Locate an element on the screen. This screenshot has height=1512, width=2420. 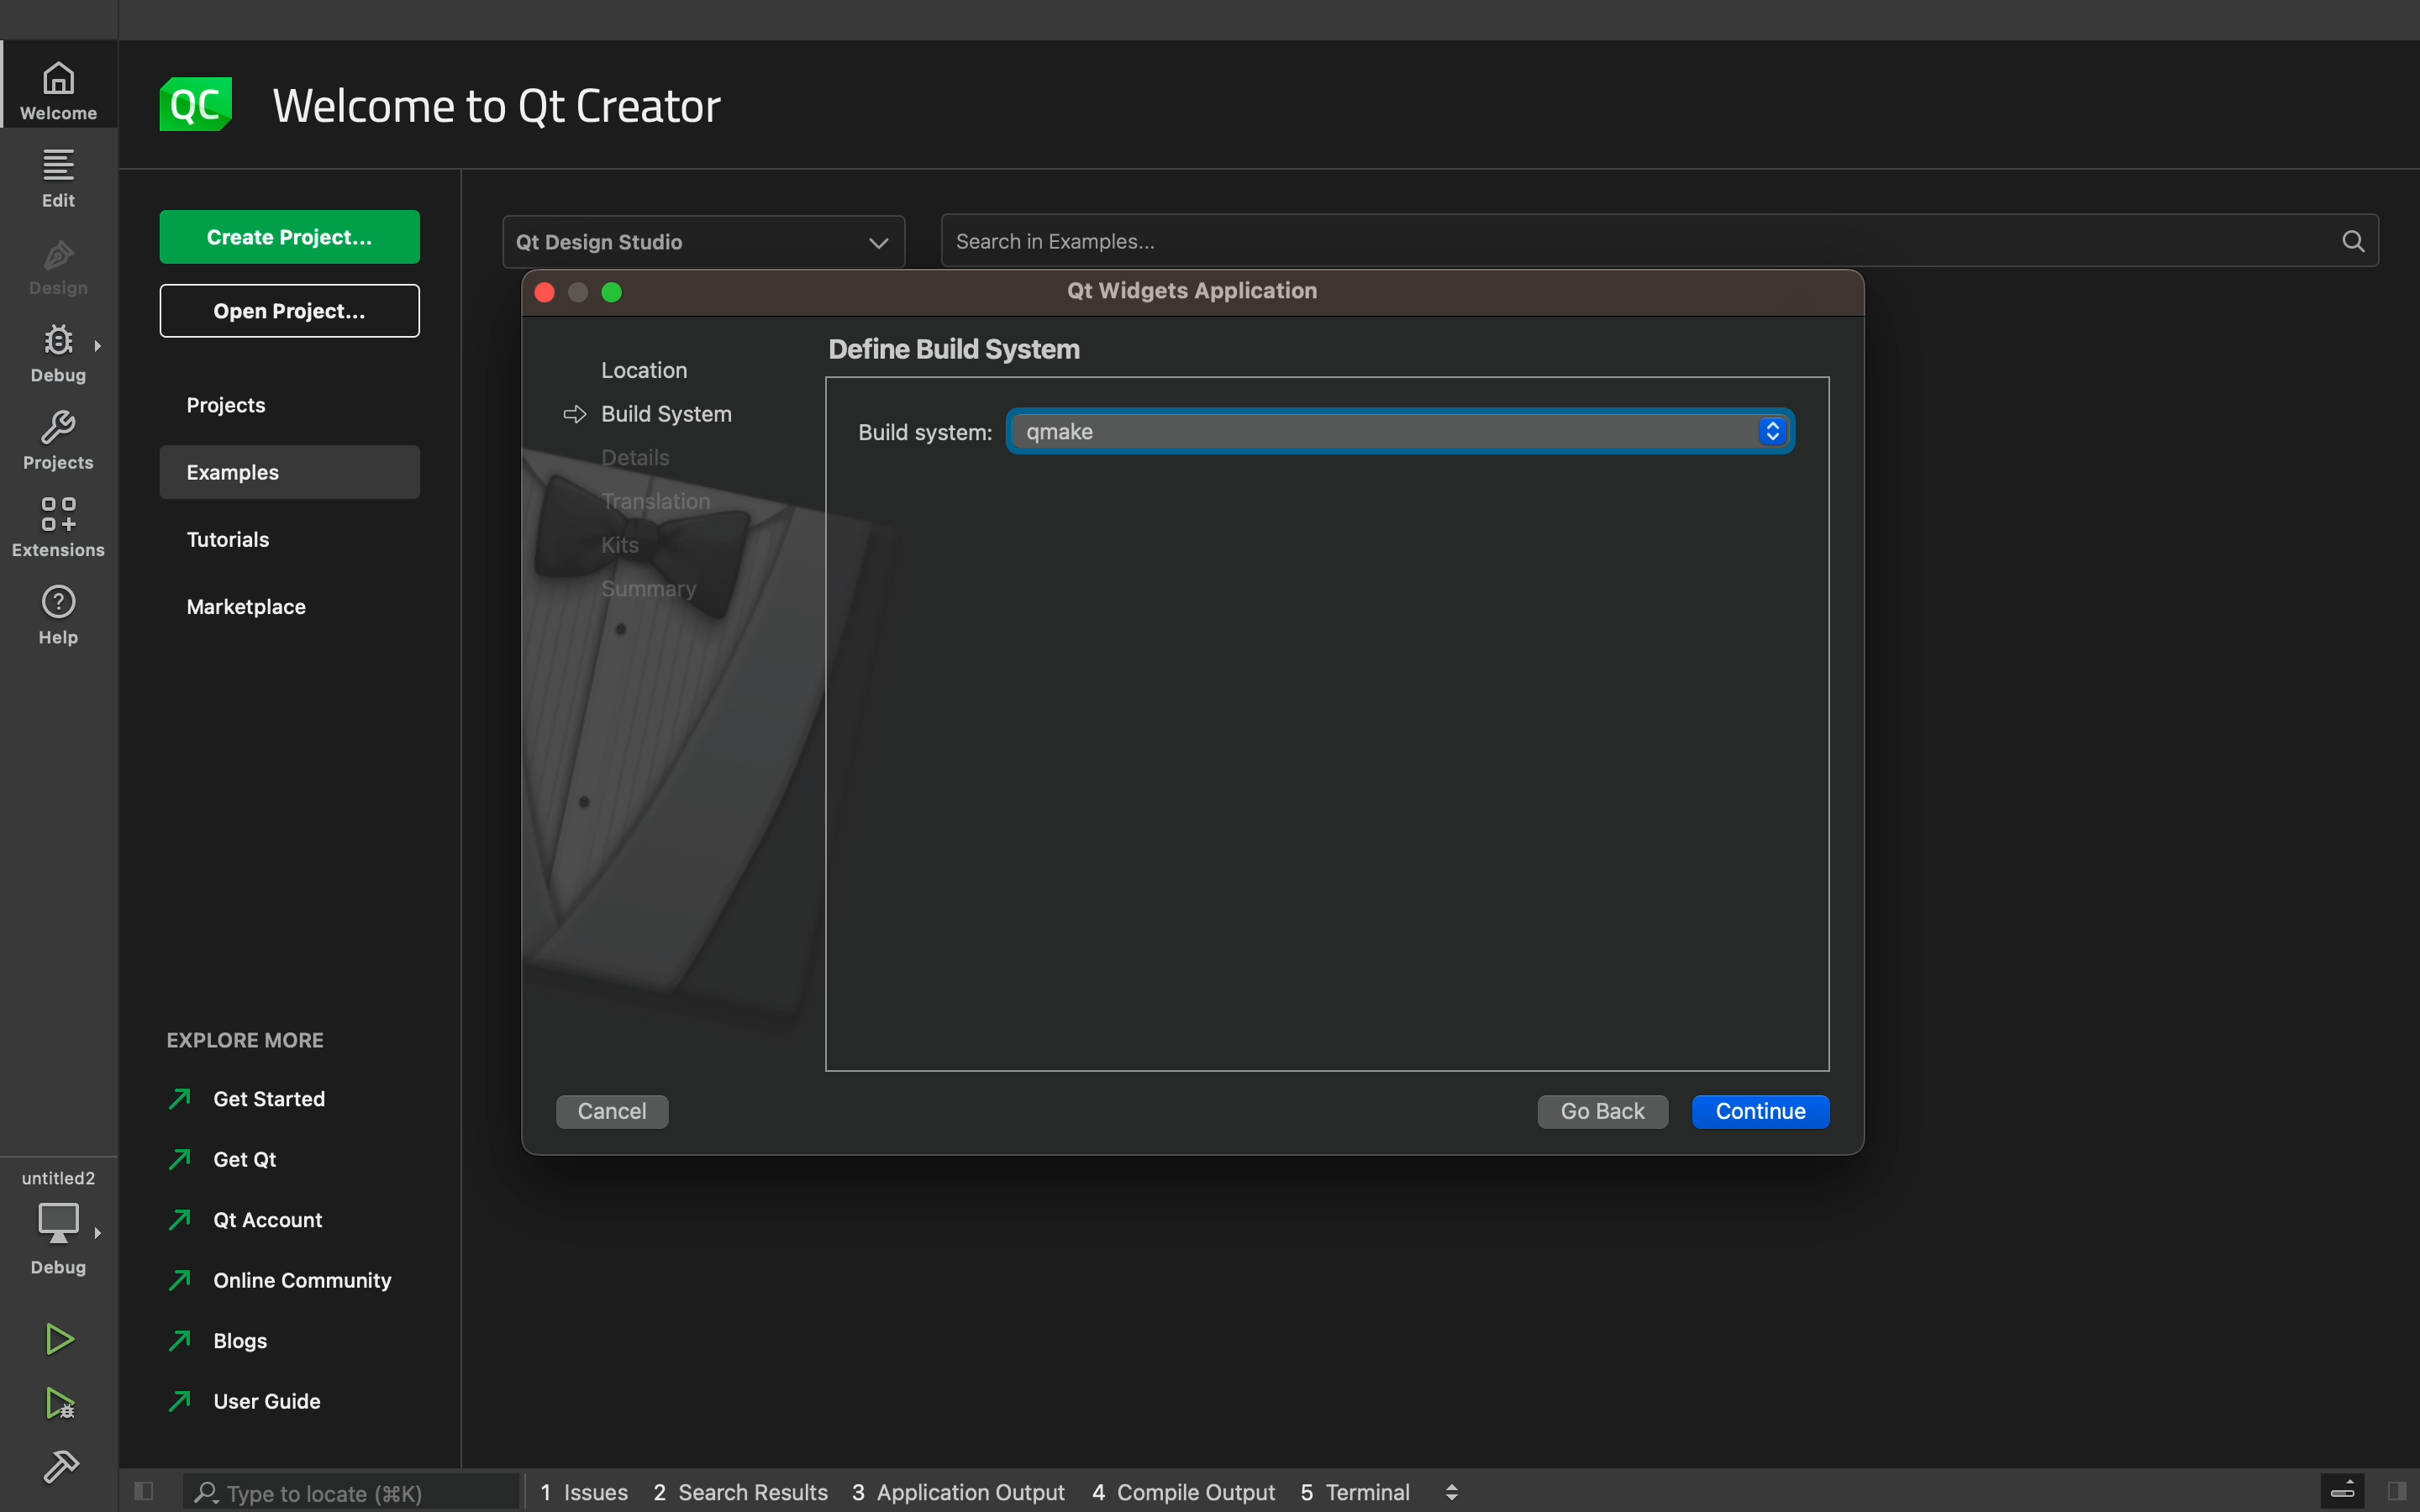
searchbar is located at coordinates (356, 1486).